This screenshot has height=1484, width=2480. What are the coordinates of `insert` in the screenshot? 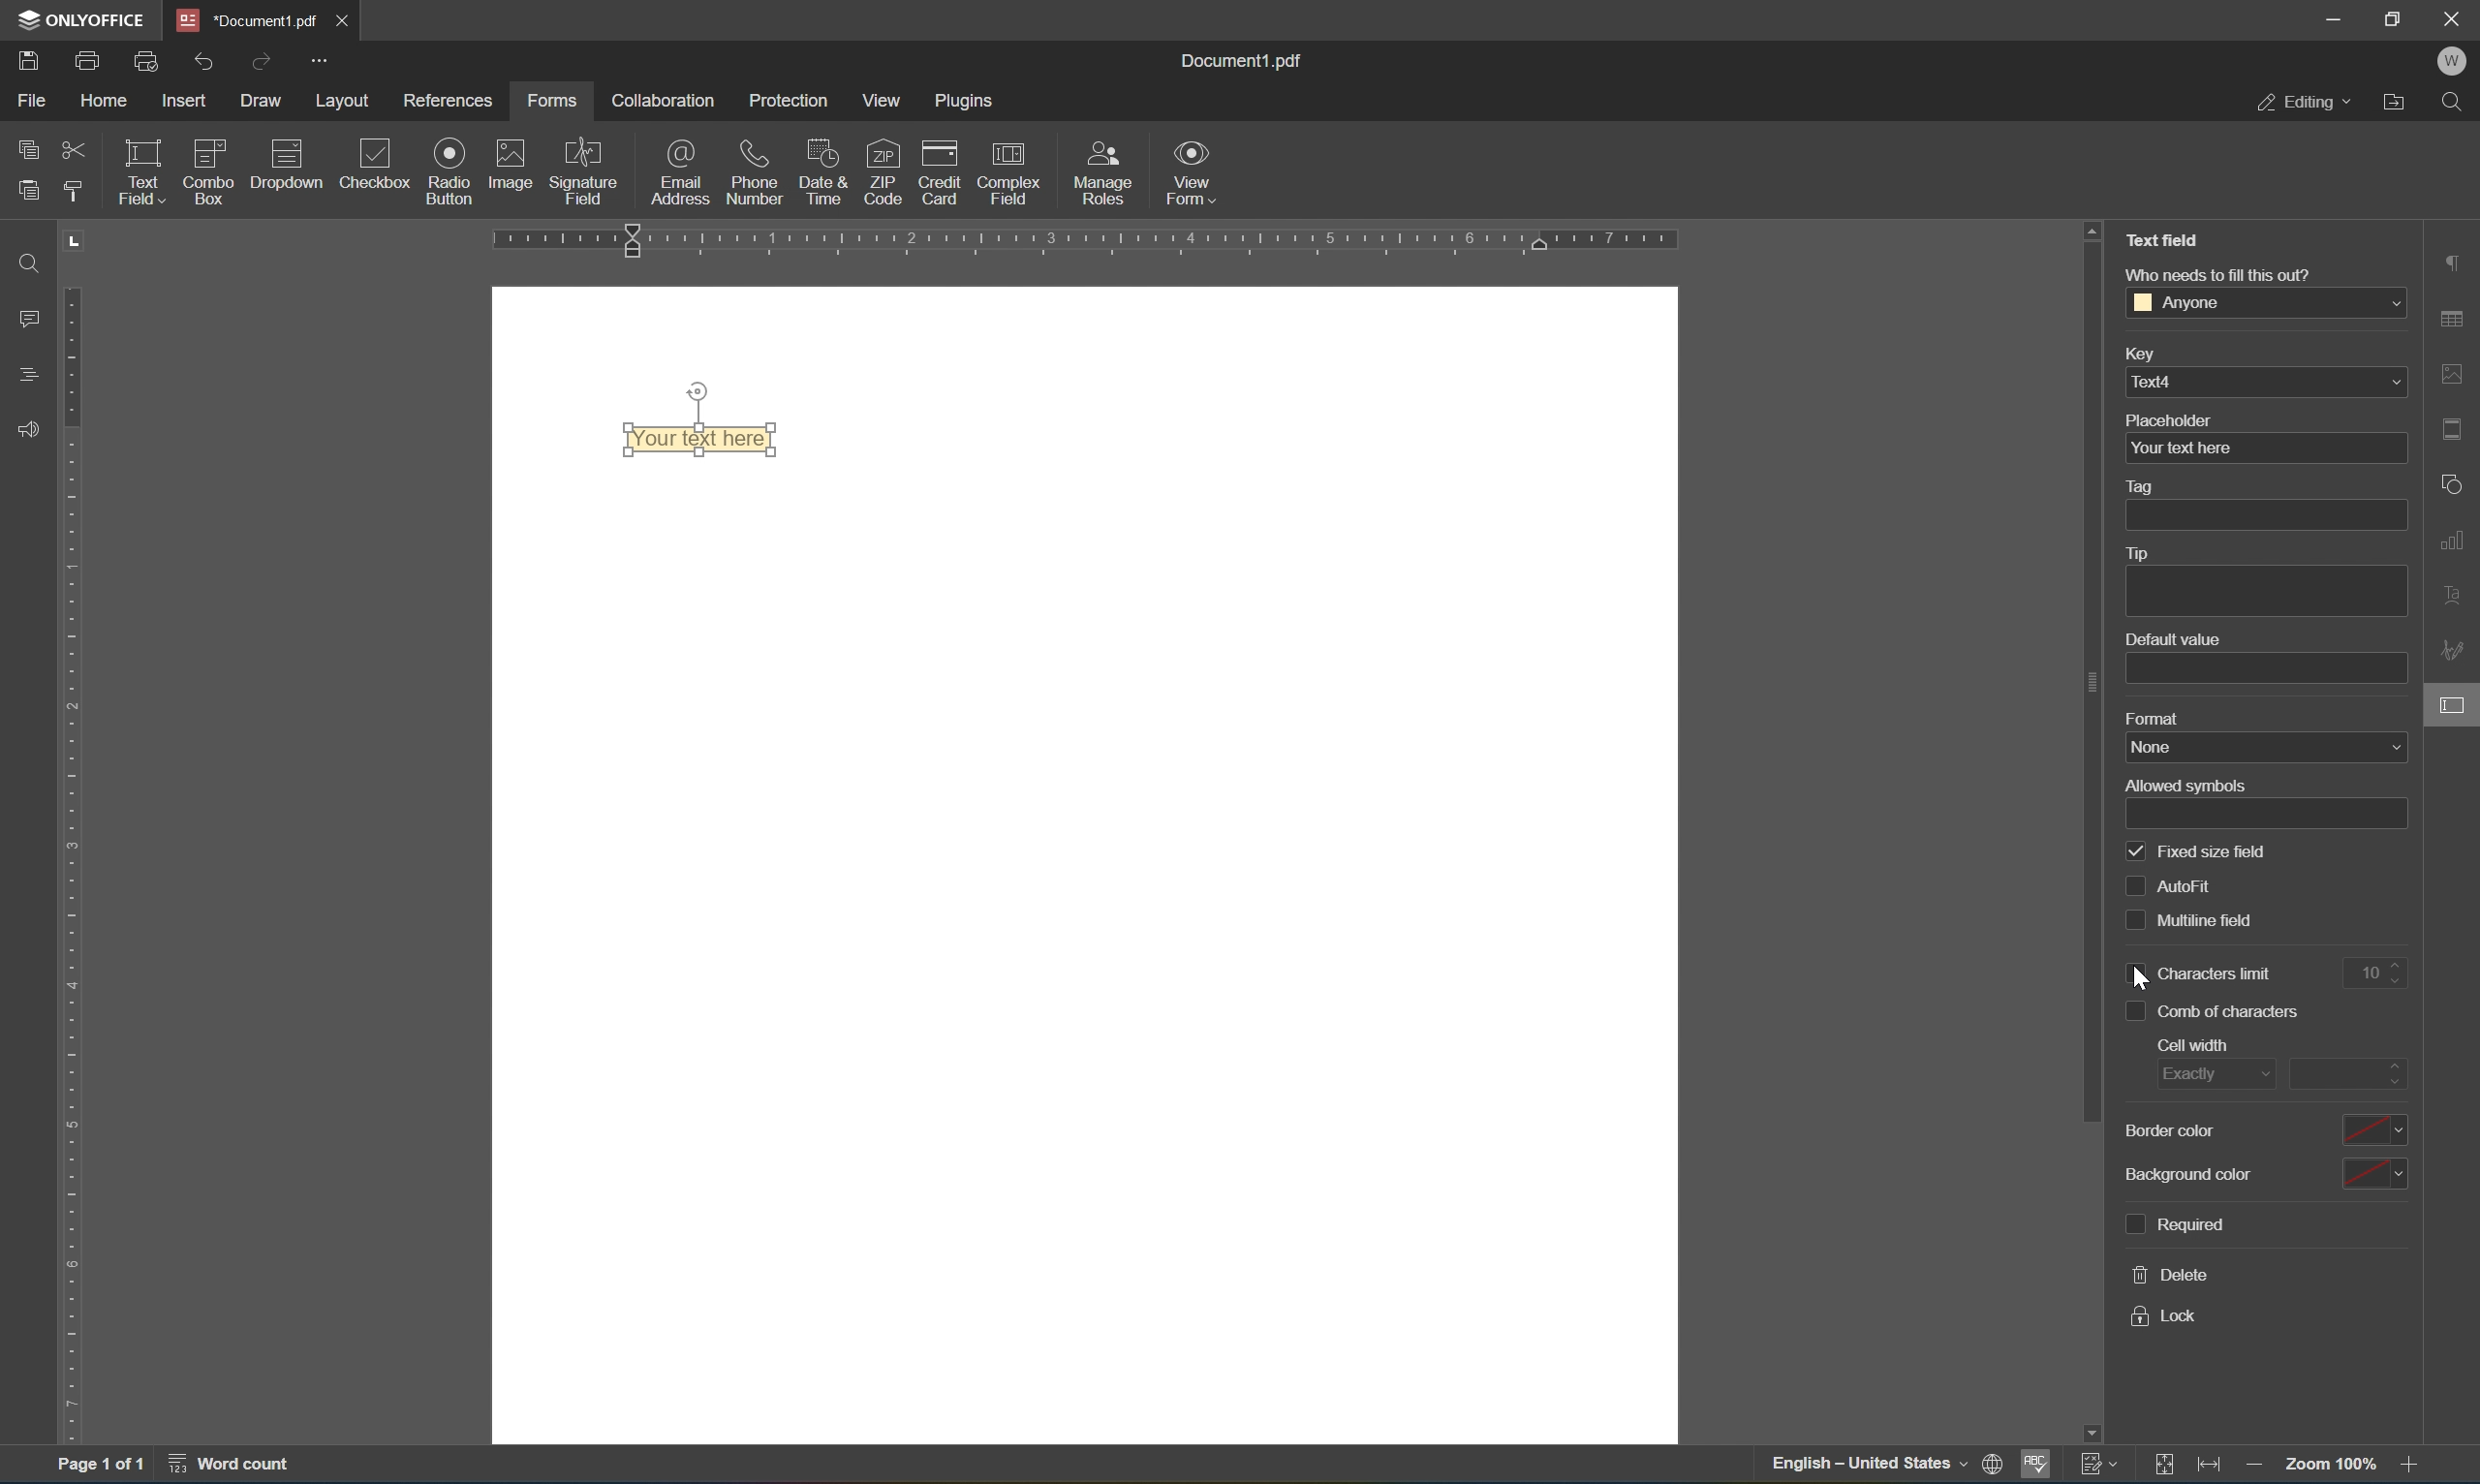 It's located at (182, 100).